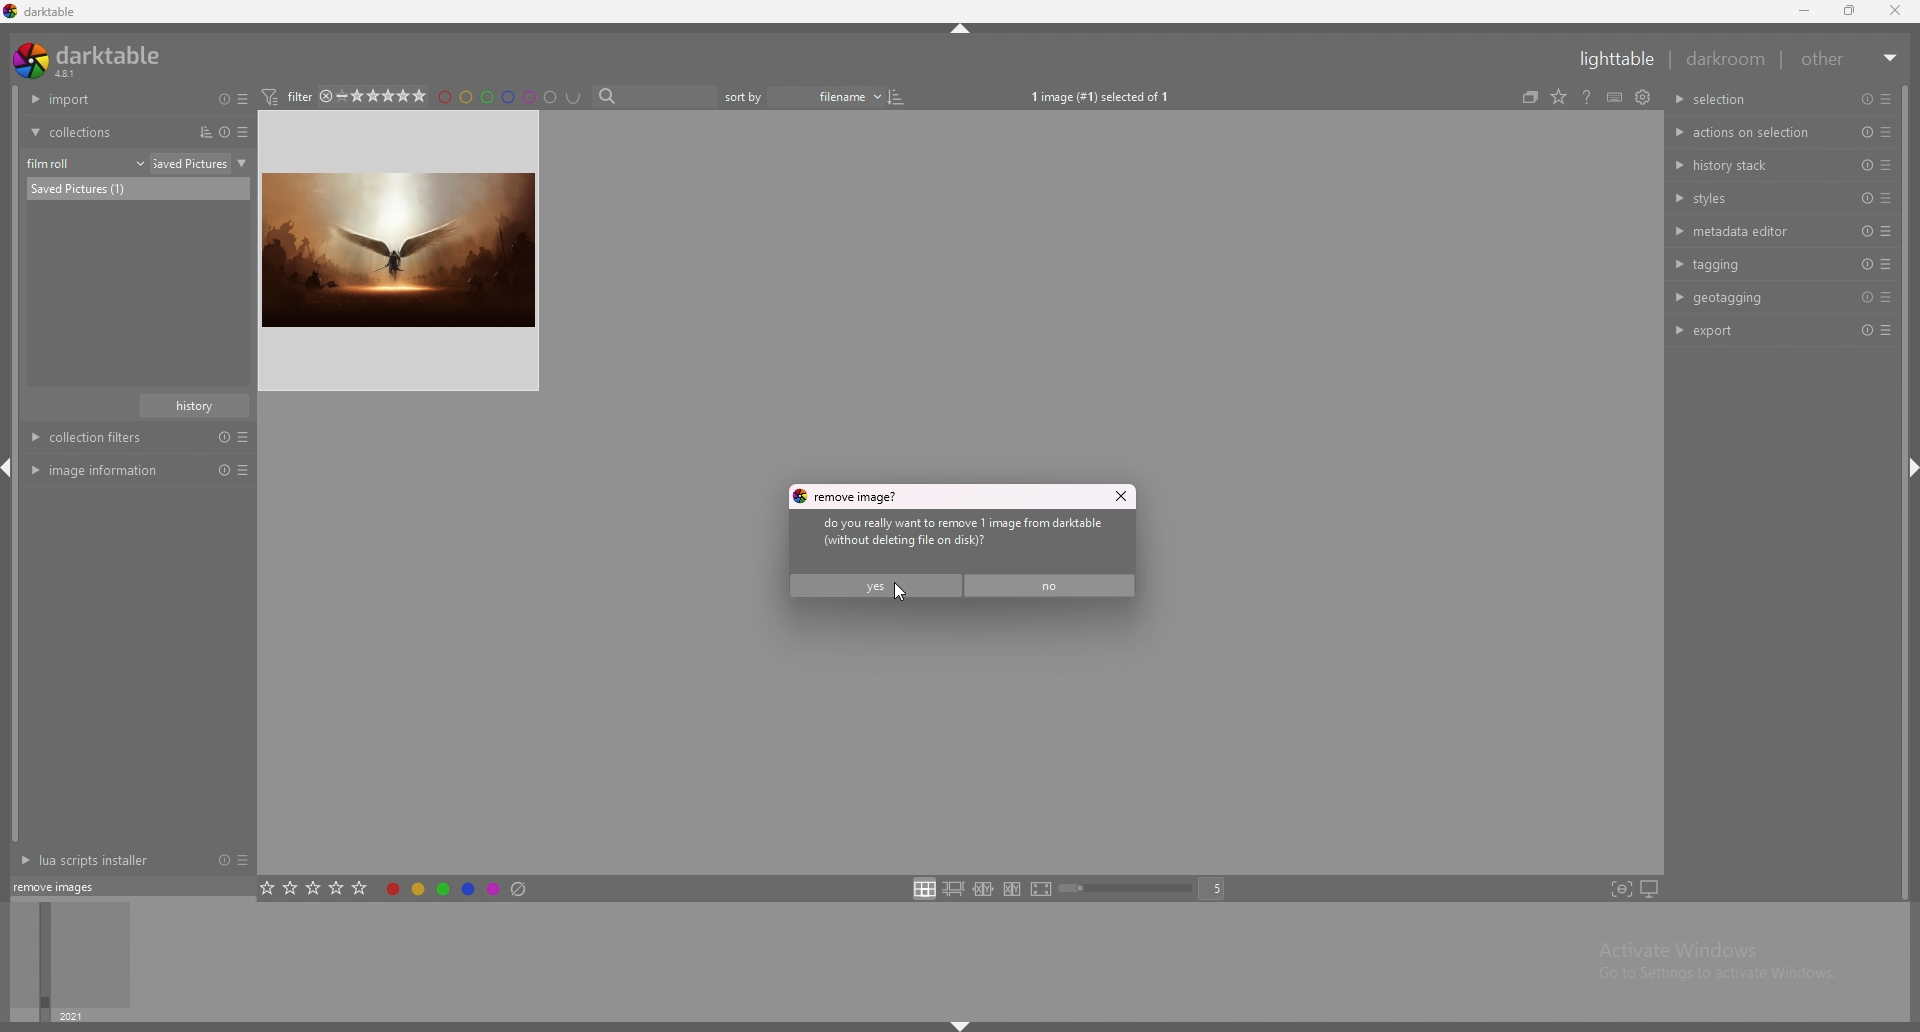 The width and height of the screenshot is (1920, 1032). Describe the element at coordinates (142, 438) in the screenshot. I see `Collection filters` at that location.